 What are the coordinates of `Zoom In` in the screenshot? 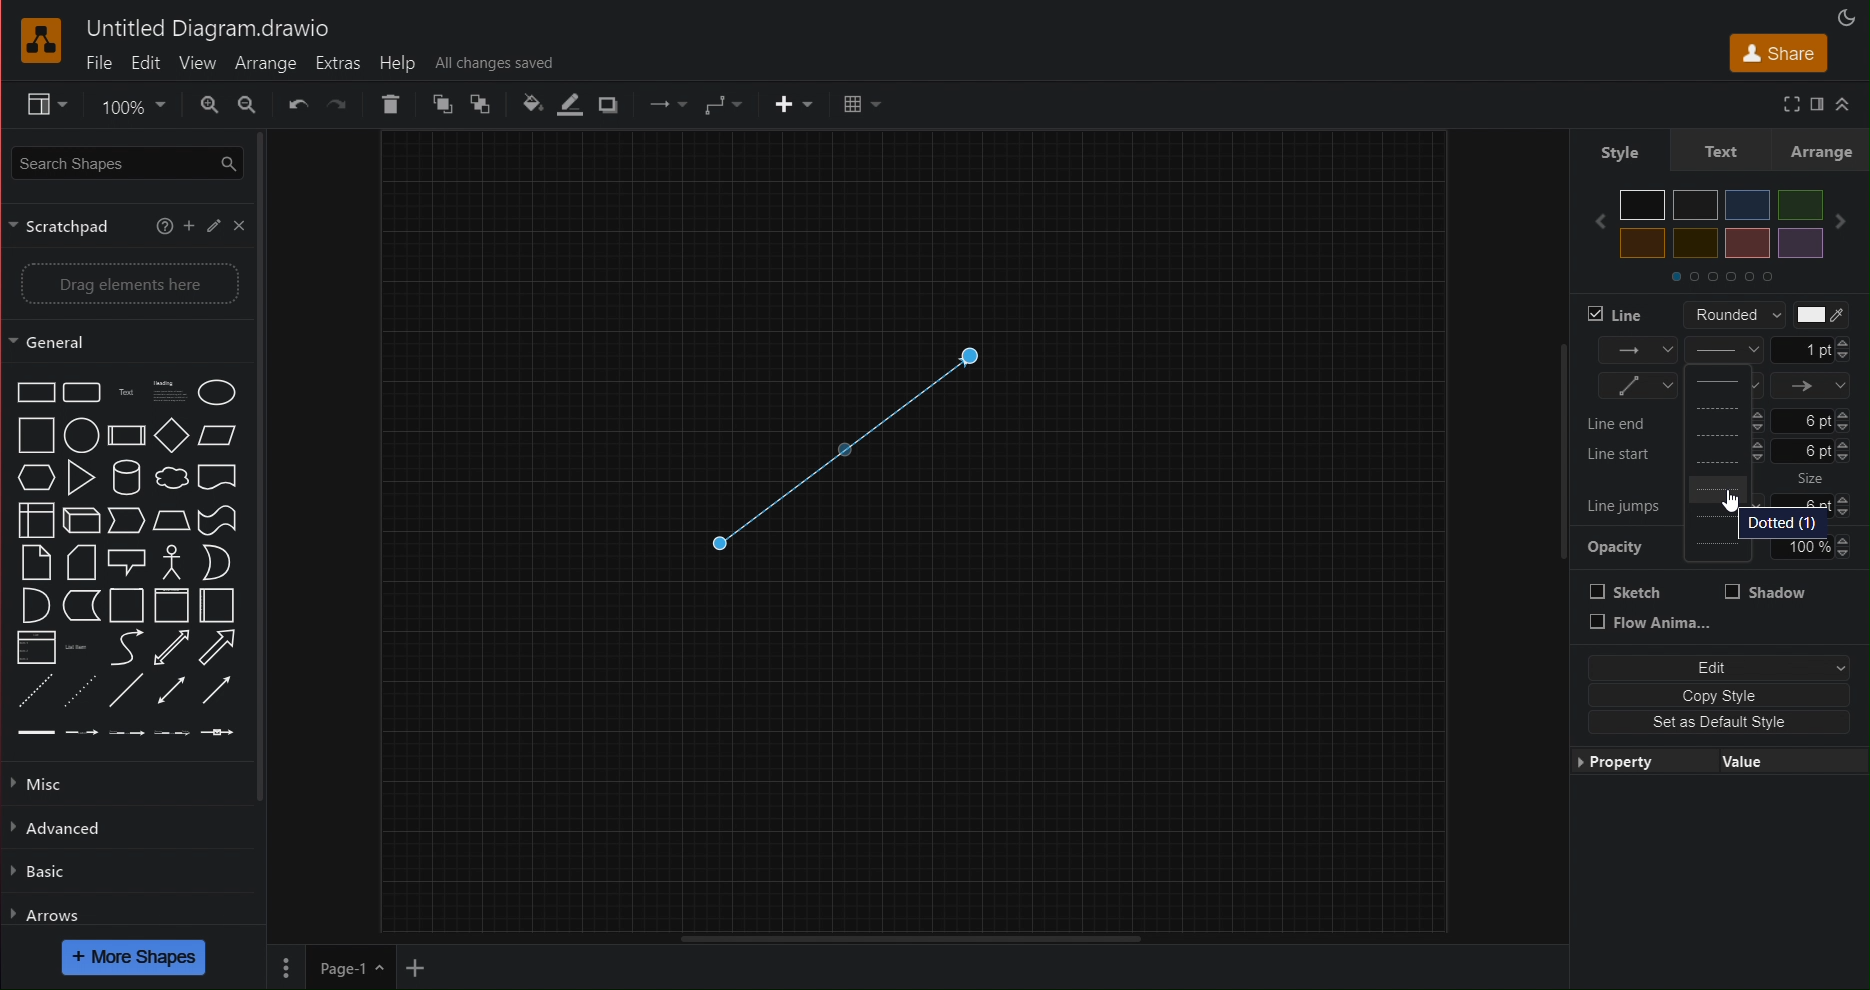 It's located at (208, 104).